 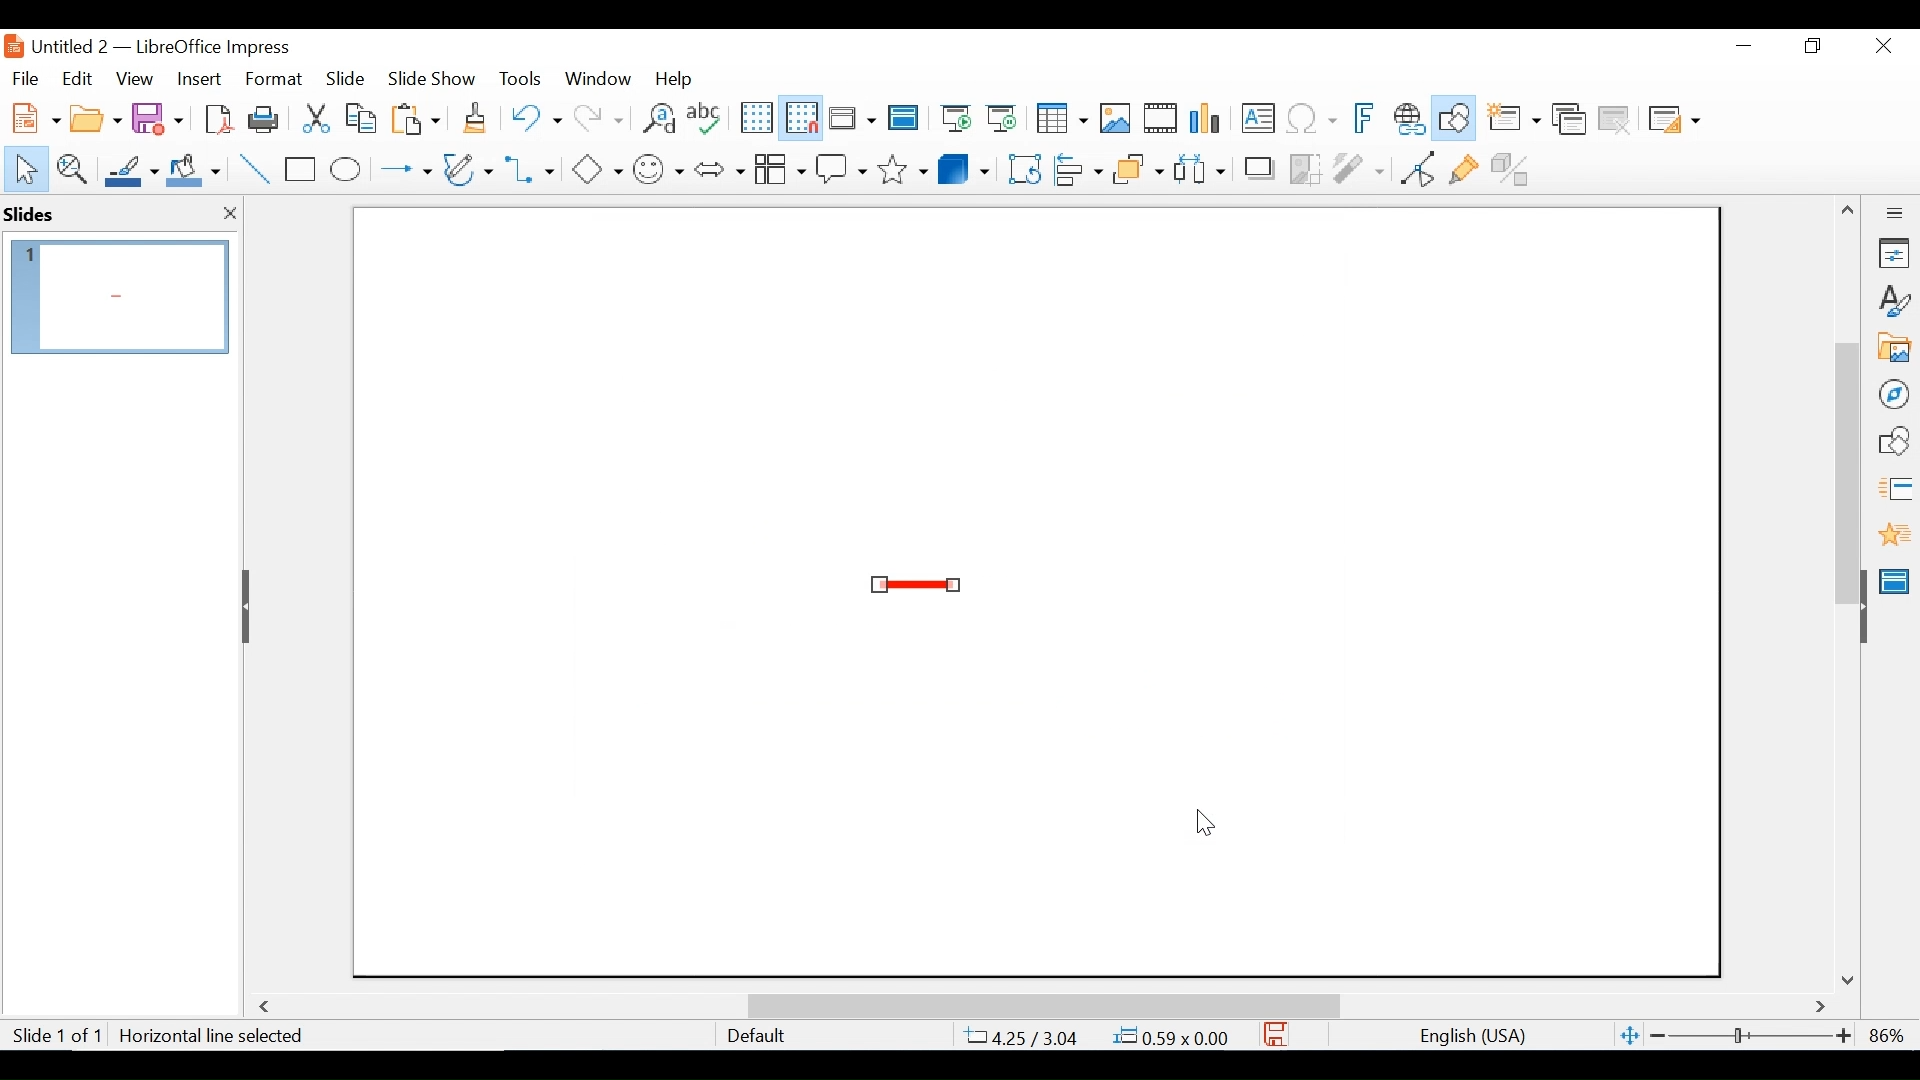 I want to click on LibreOffice Desktop Icon, so click(x=12, y=46).